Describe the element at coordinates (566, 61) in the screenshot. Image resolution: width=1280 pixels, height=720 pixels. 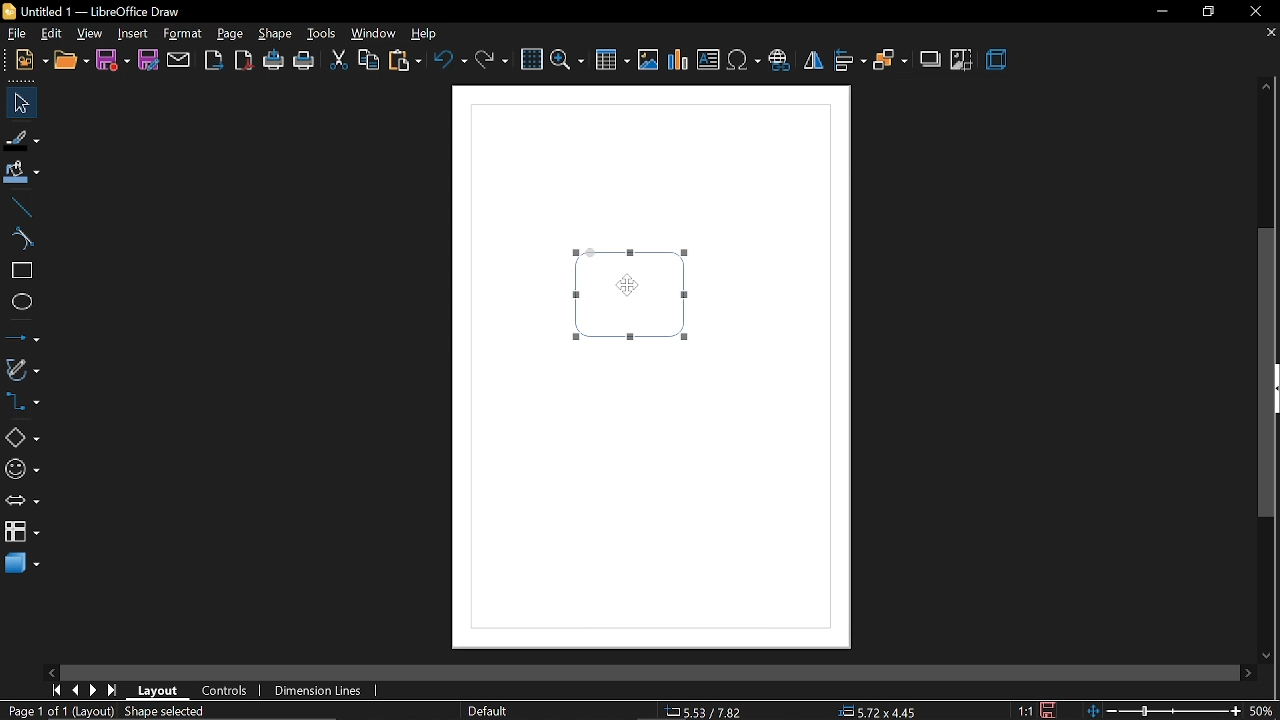
I see `zoom` at that location.